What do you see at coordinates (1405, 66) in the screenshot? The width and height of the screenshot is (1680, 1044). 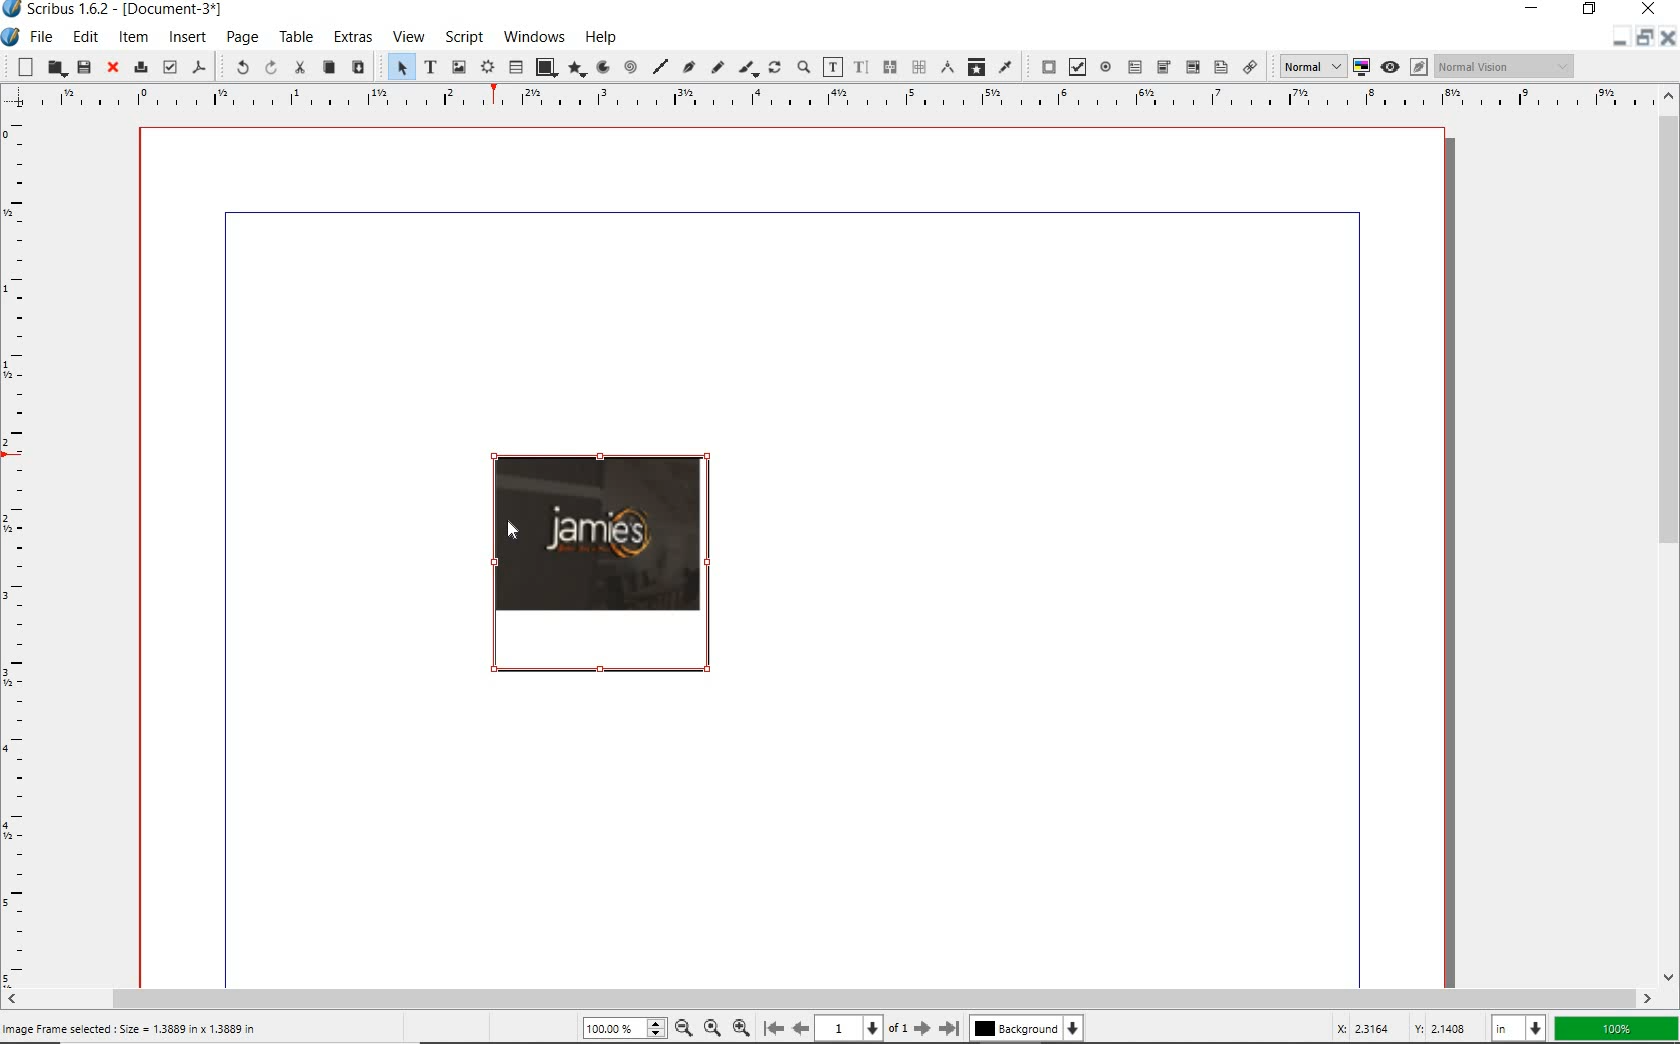 I see `preview mode` at bounding box center [1405, 66].